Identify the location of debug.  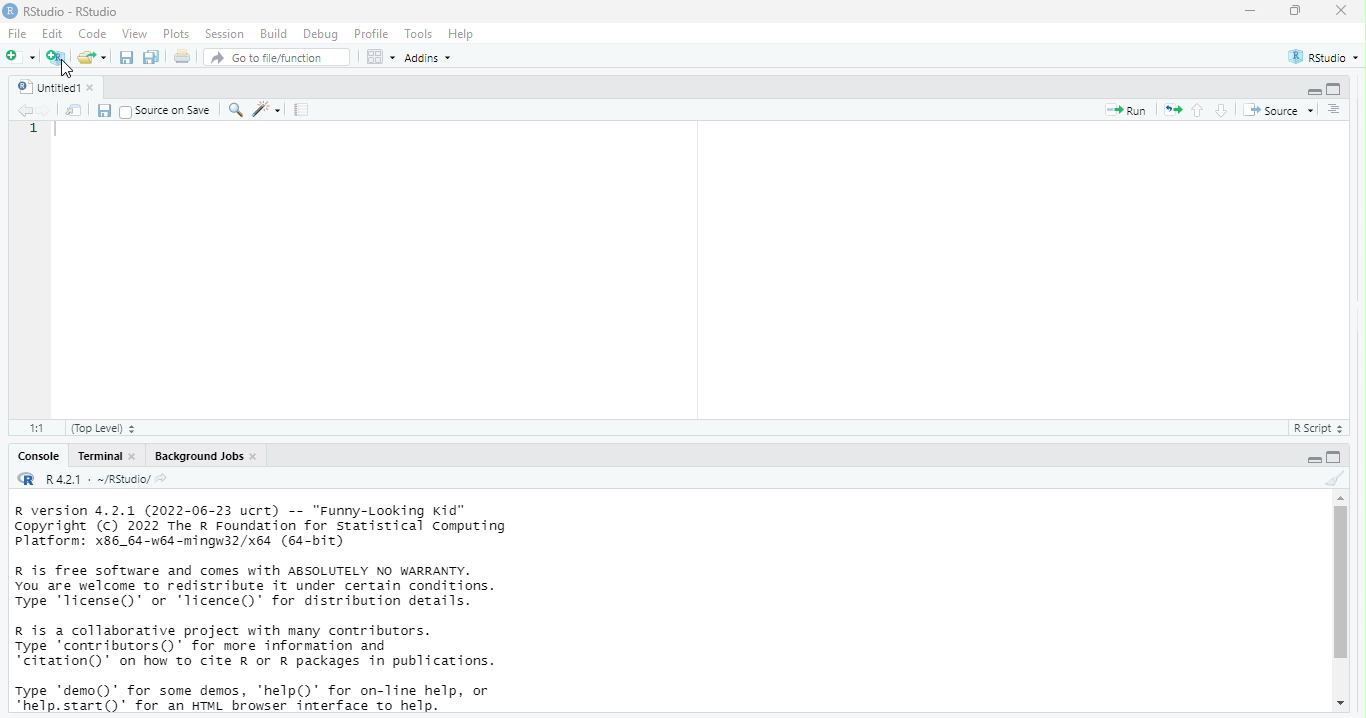
(320, 34).